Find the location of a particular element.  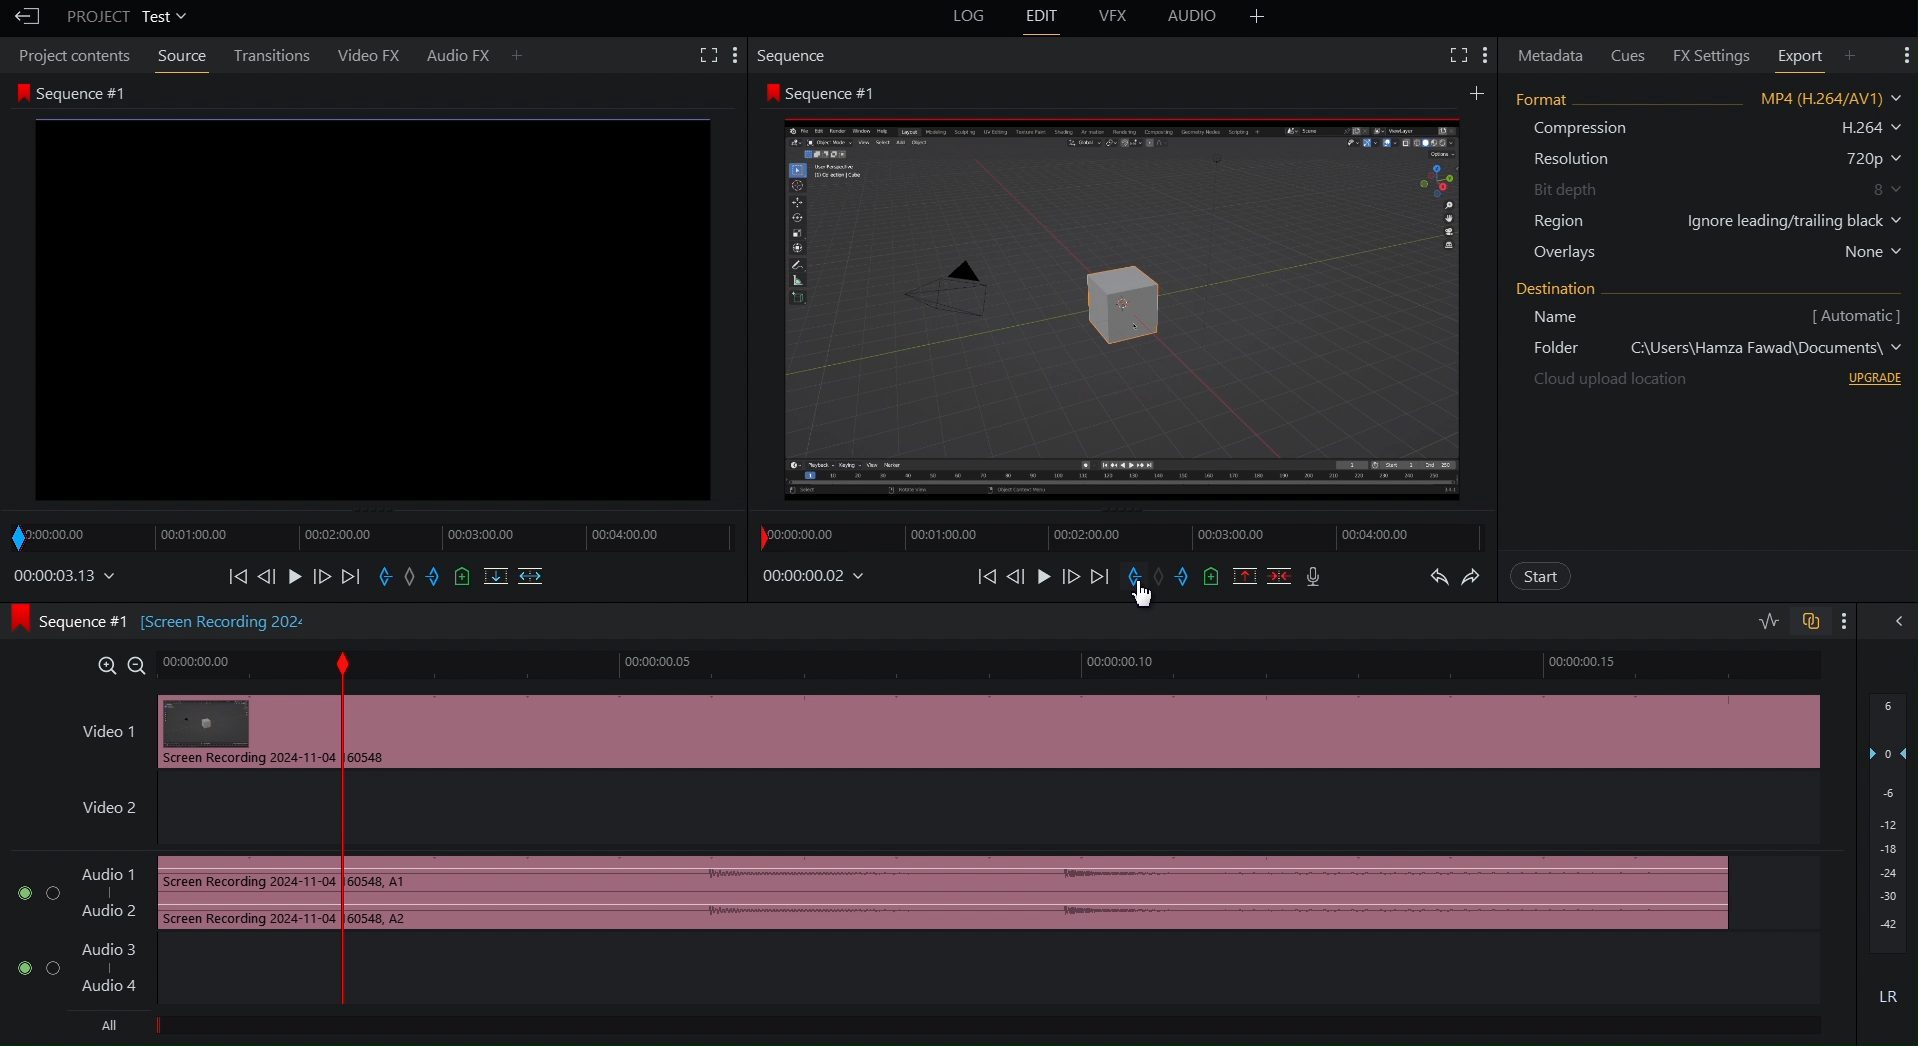

Sequence#1 [Screen Recording 202 is located at coordinates (164, 622).